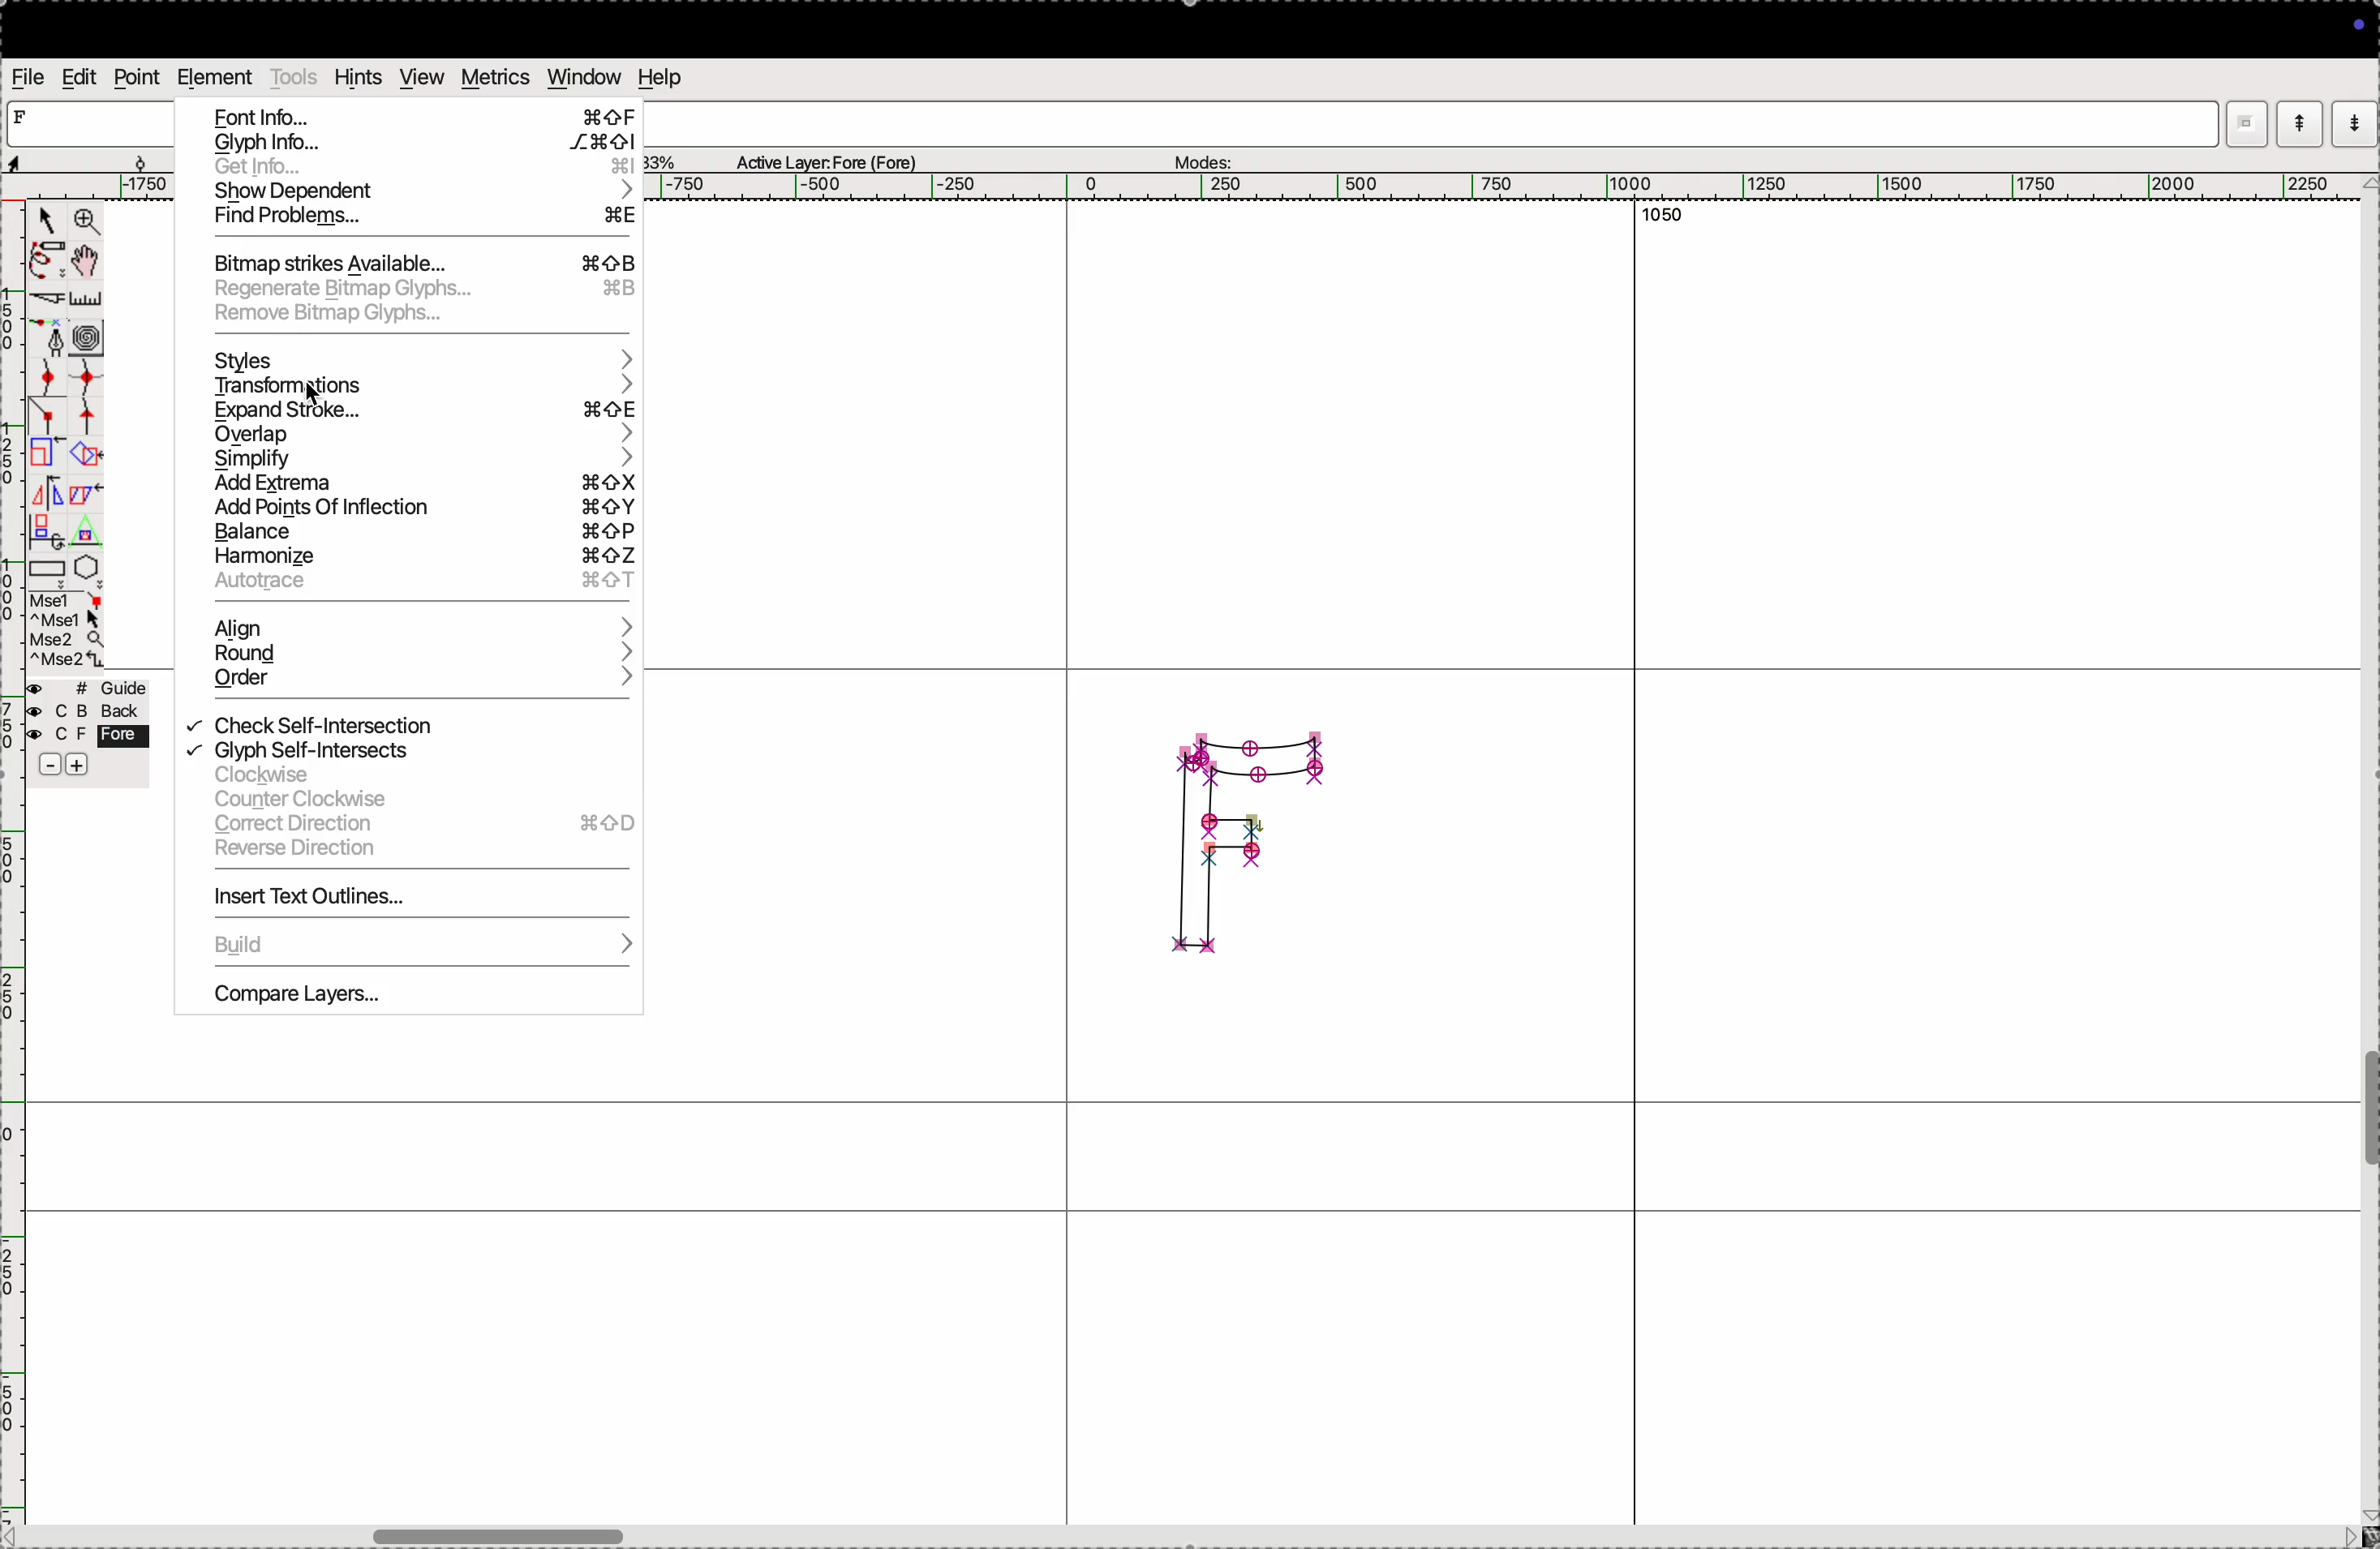 Image resolution: width=2380 pixels, height=1549 pixels. I want to click on align, so click(418, 625).